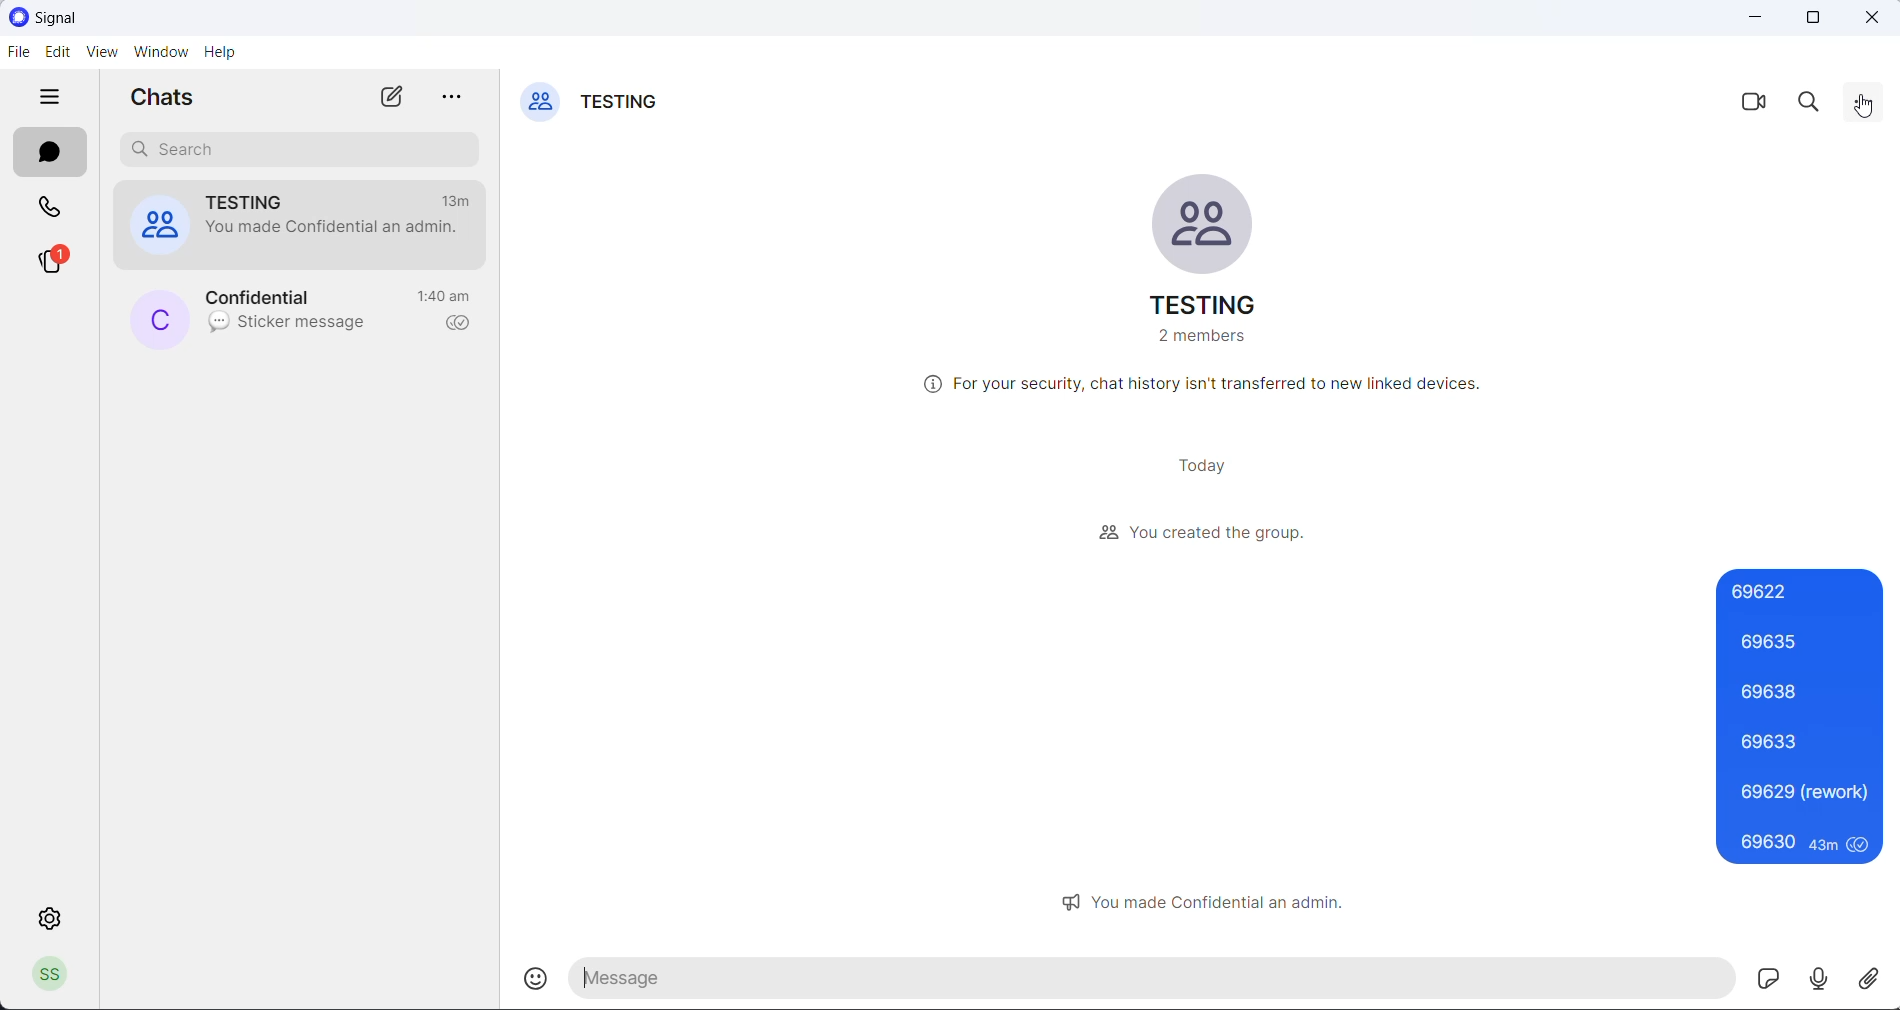 This screenshot has height=1010, width=1900. I want to click on sticker, so click(1771, 978).